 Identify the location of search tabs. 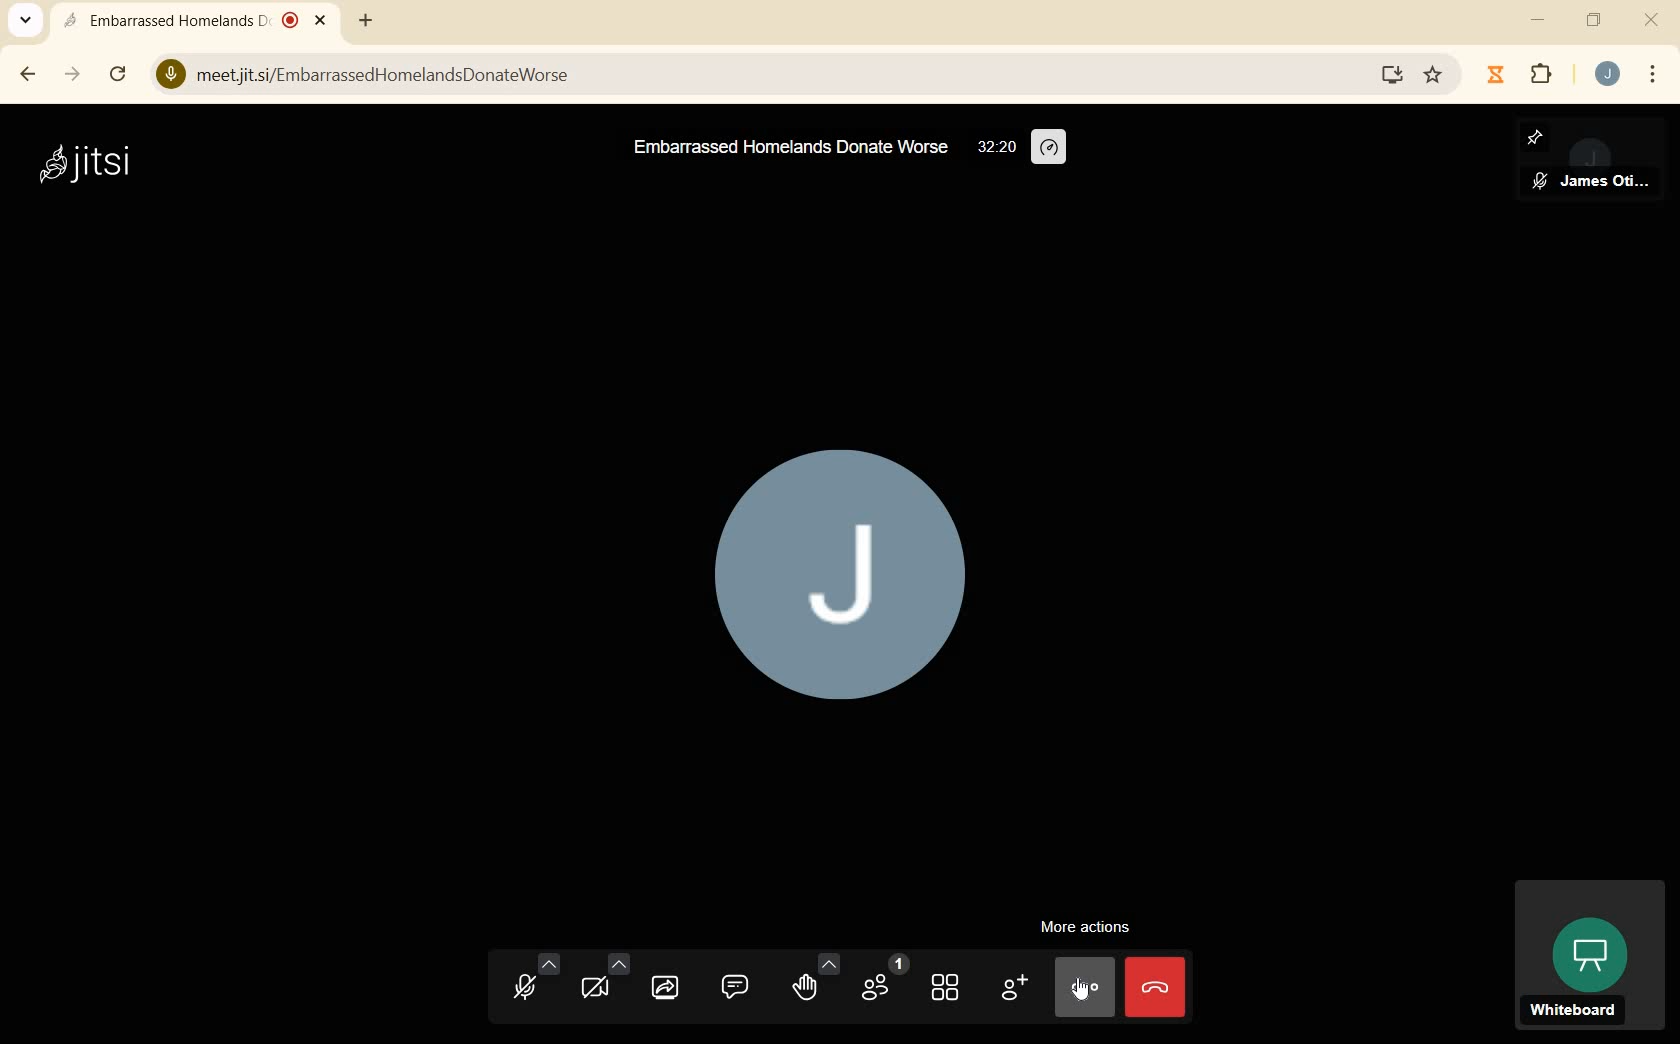
(25, 20).